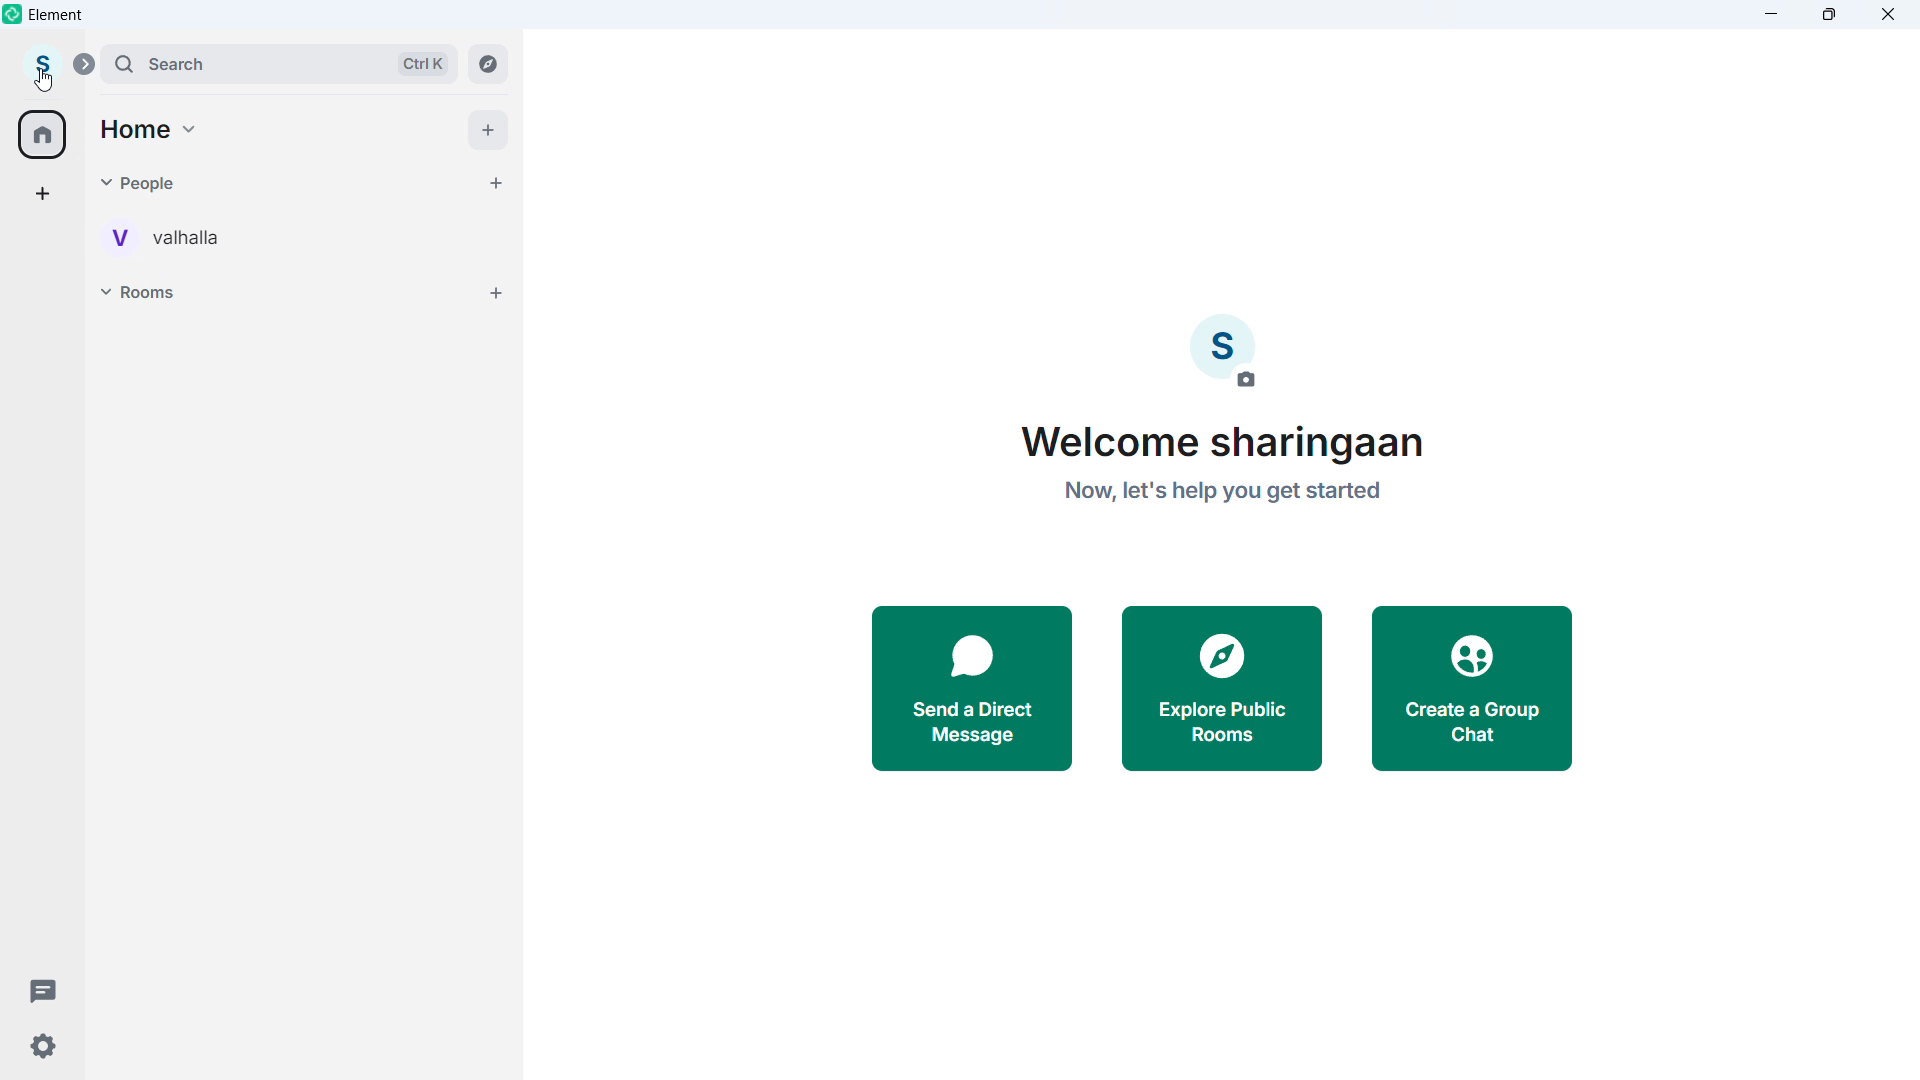 This screenshot has width=1920, height=1080. What do you see at coordinates (282, 292) in the screenshot?
I see `Rooms ` at bounding box center [282, 292].